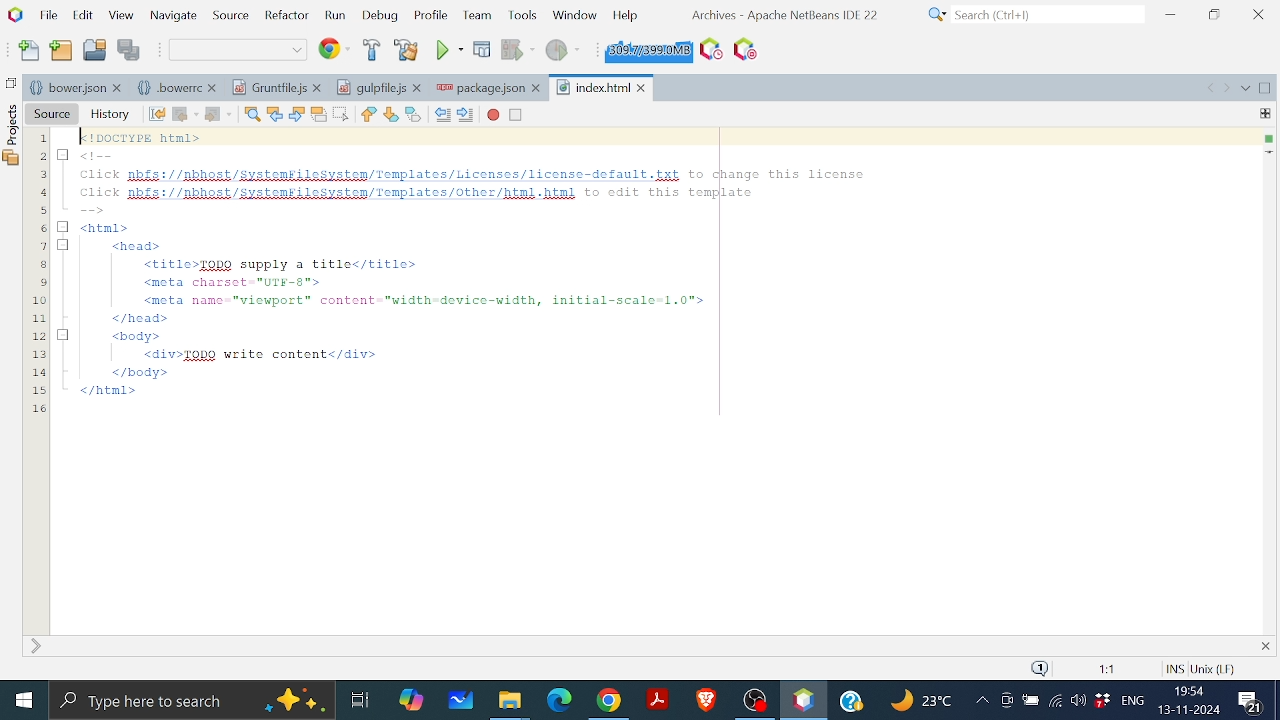 Image resolution: width=1280 pixels, height=720 pixels. Describe the element at coordinates (517, 50) in the screenshot. I see `run project` at that location.